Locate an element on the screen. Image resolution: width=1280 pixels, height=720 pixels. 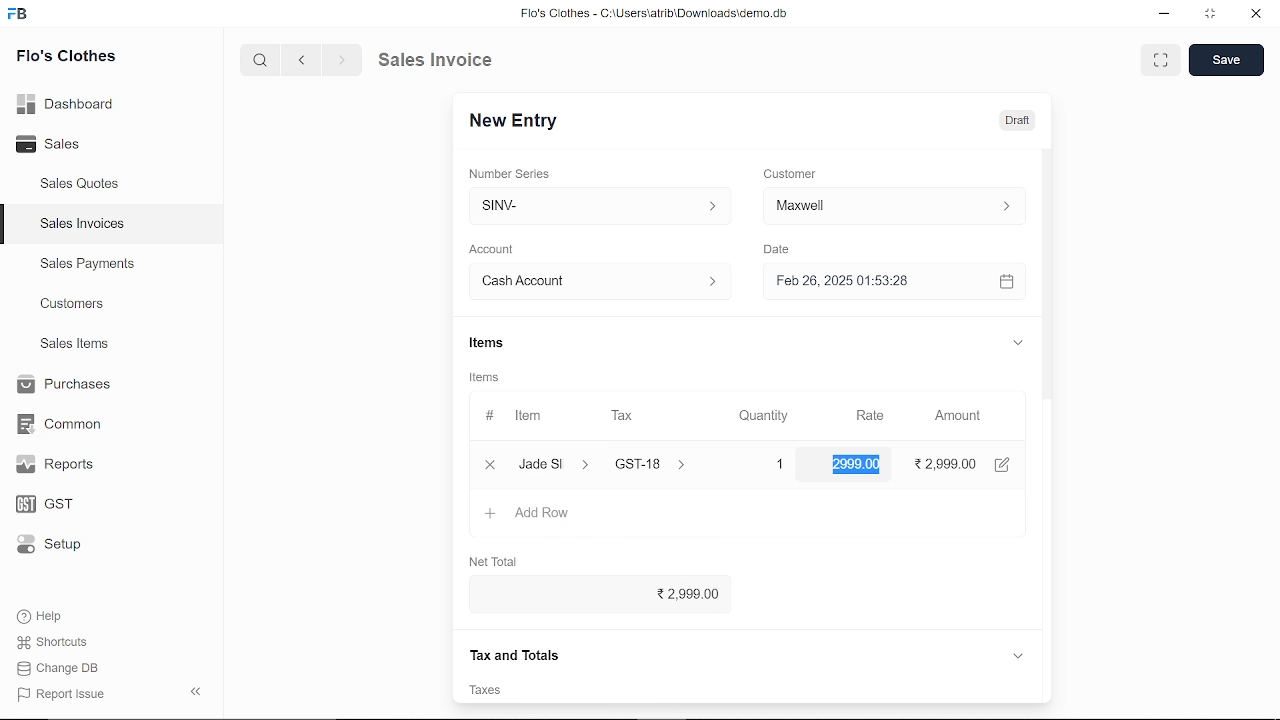
save is located at coordinates (1226, 60).